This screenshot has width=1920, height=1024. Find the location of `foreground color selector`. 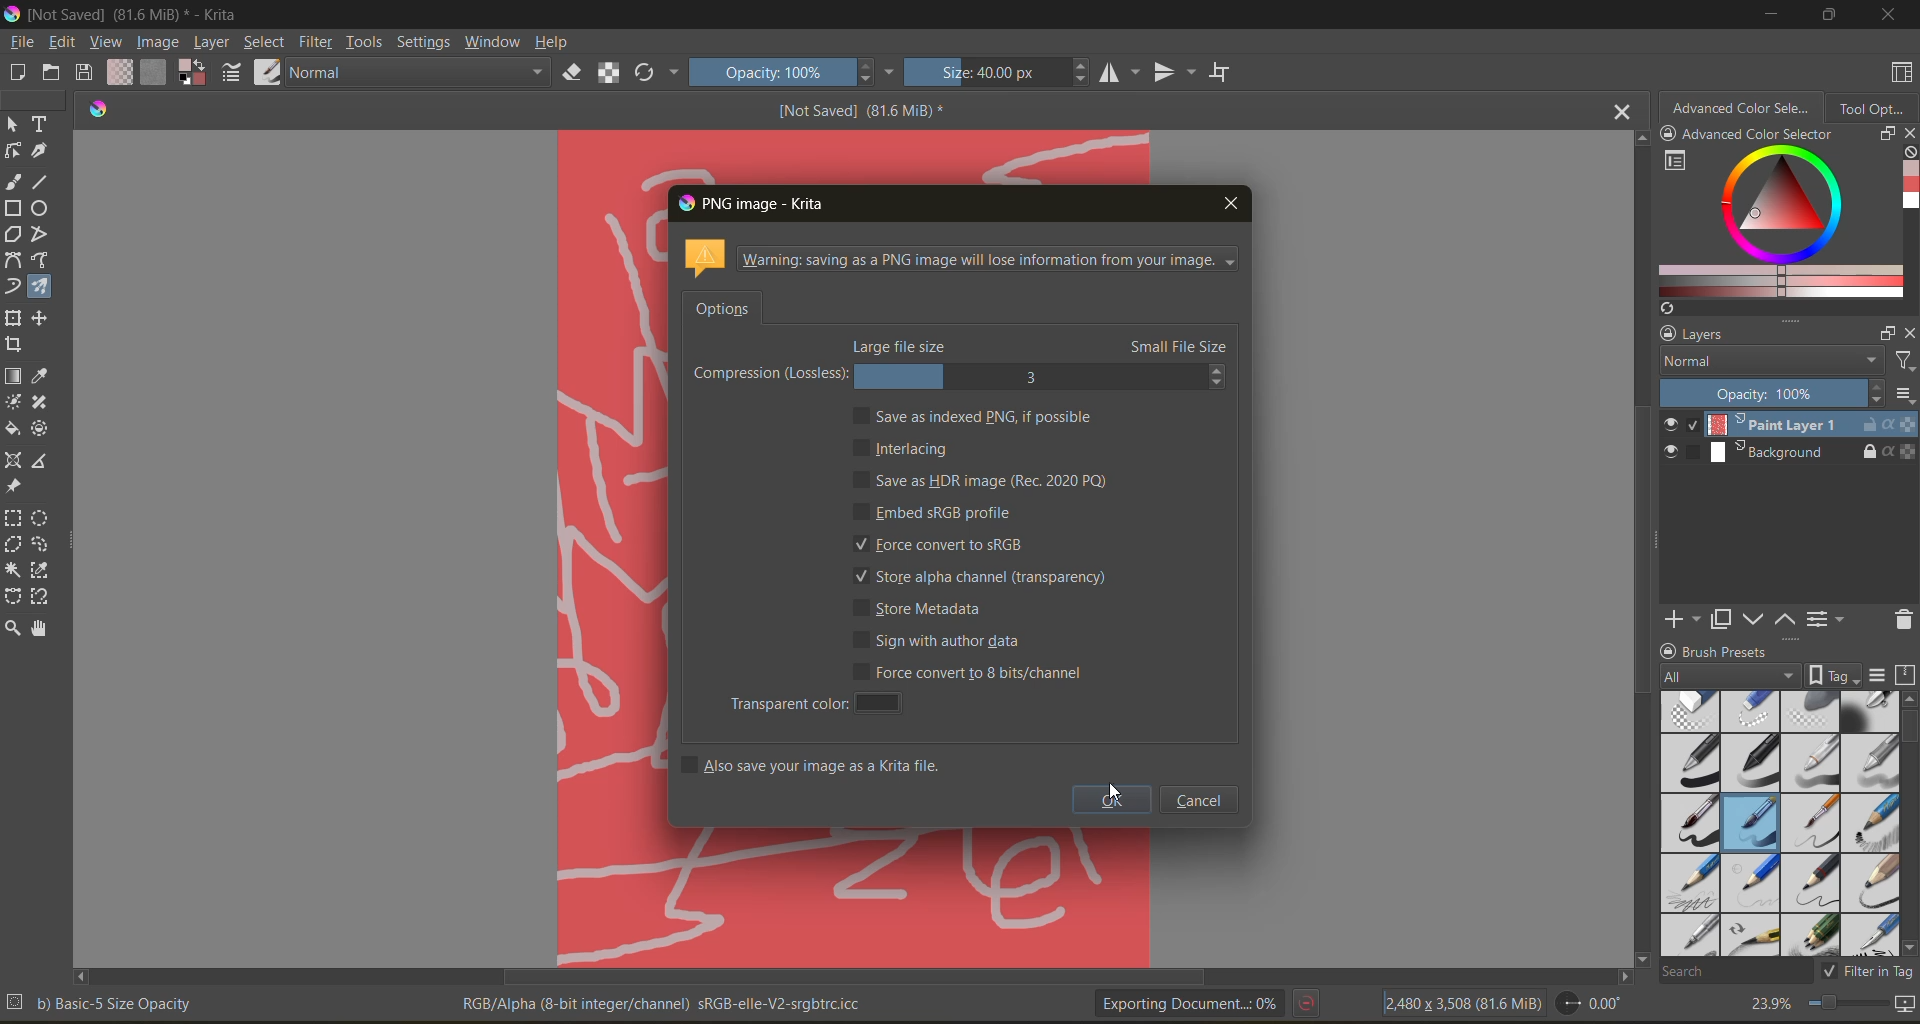

foreground color selector is located at coordinates (190, 75).